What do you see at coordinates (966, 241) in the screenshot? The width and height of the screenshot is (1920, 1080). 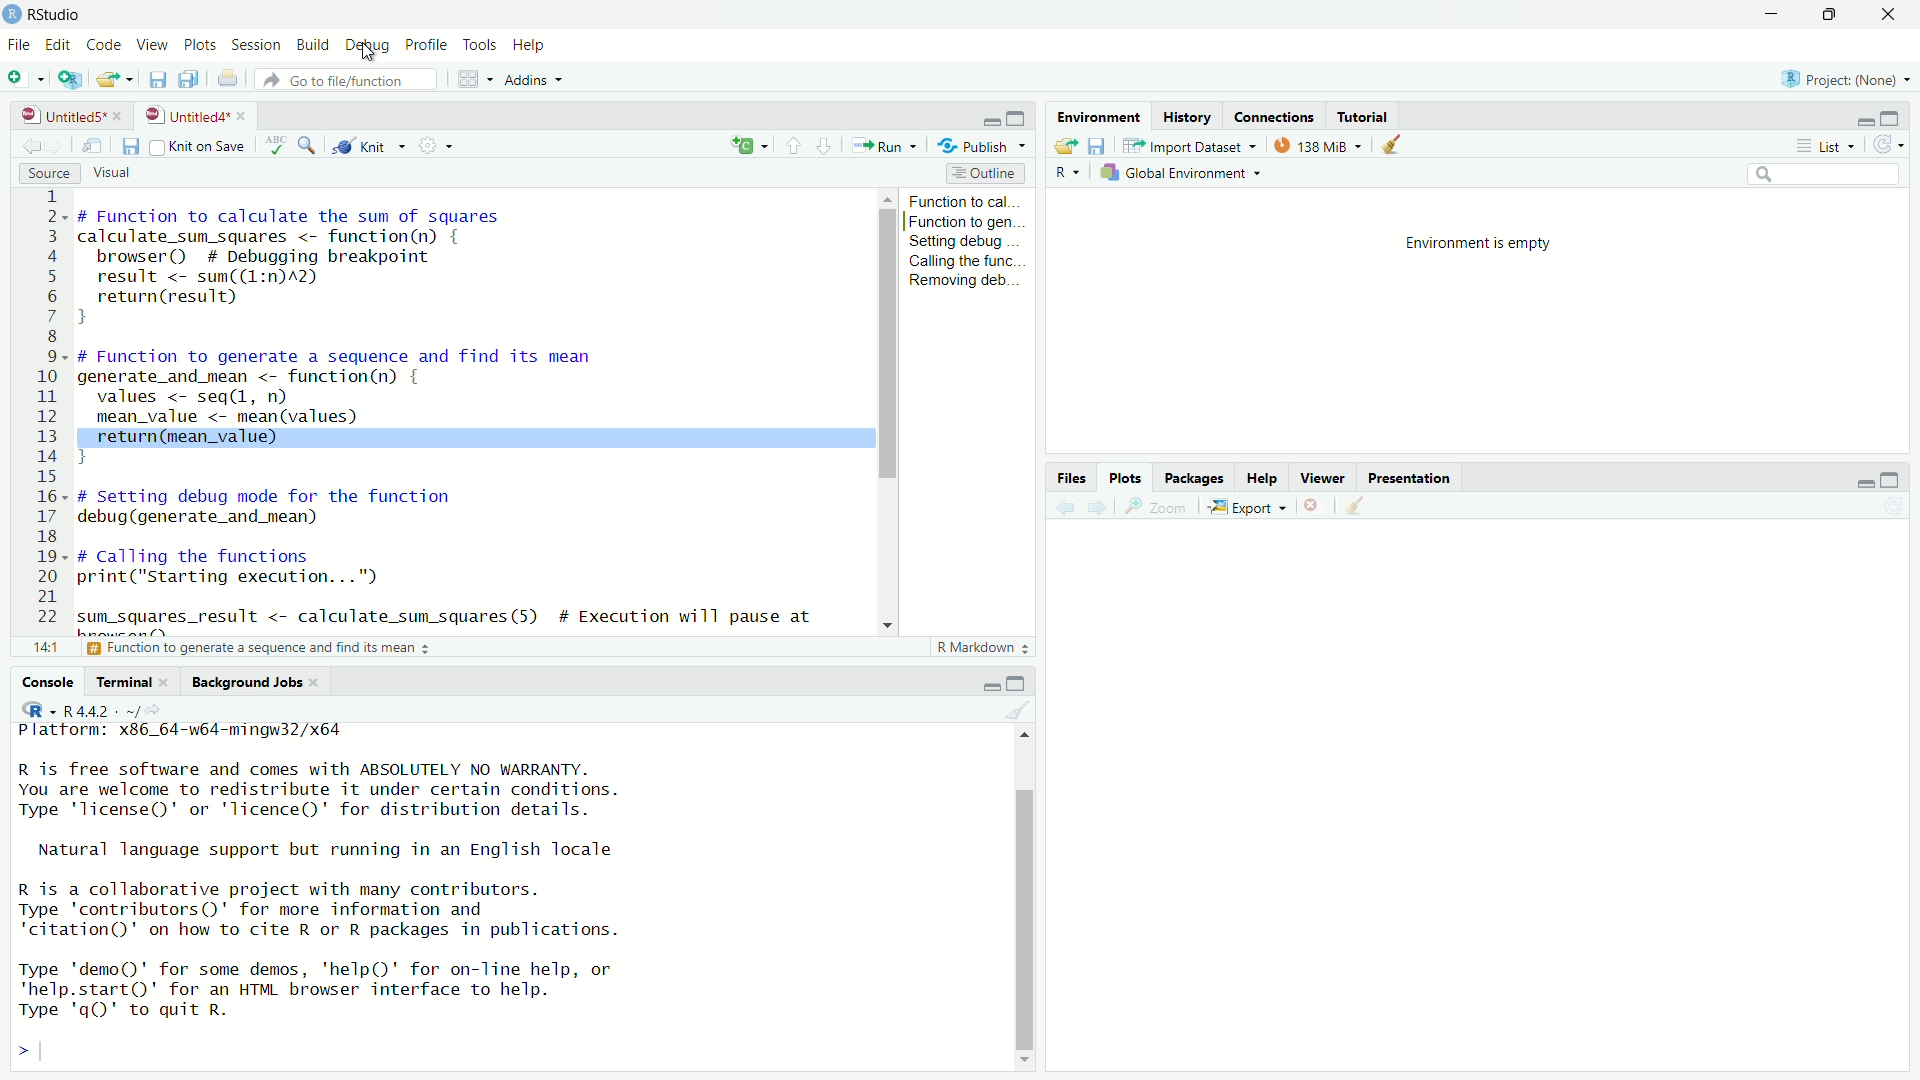 I see `setting debug...` at bounding box center [966, 241].